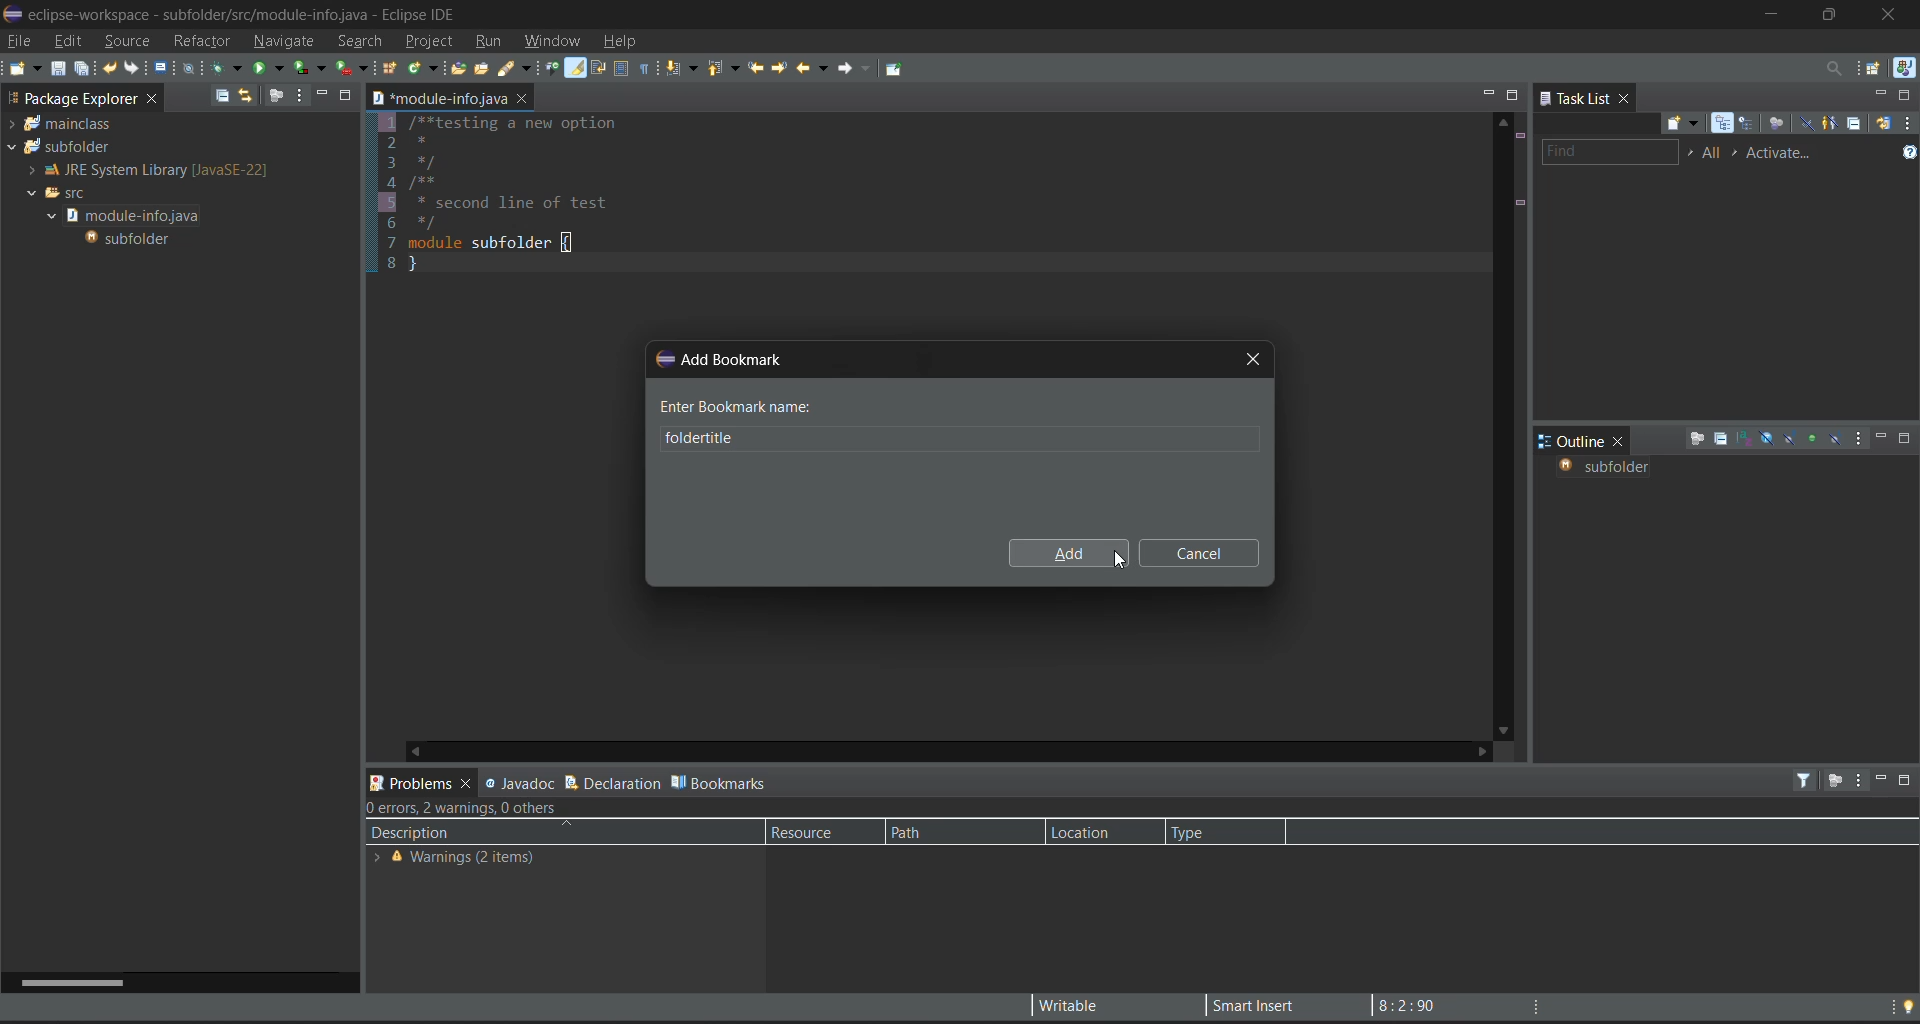 The height and width of the screenshot is (1024, 1920). I want to click on help, so click(625, 43).